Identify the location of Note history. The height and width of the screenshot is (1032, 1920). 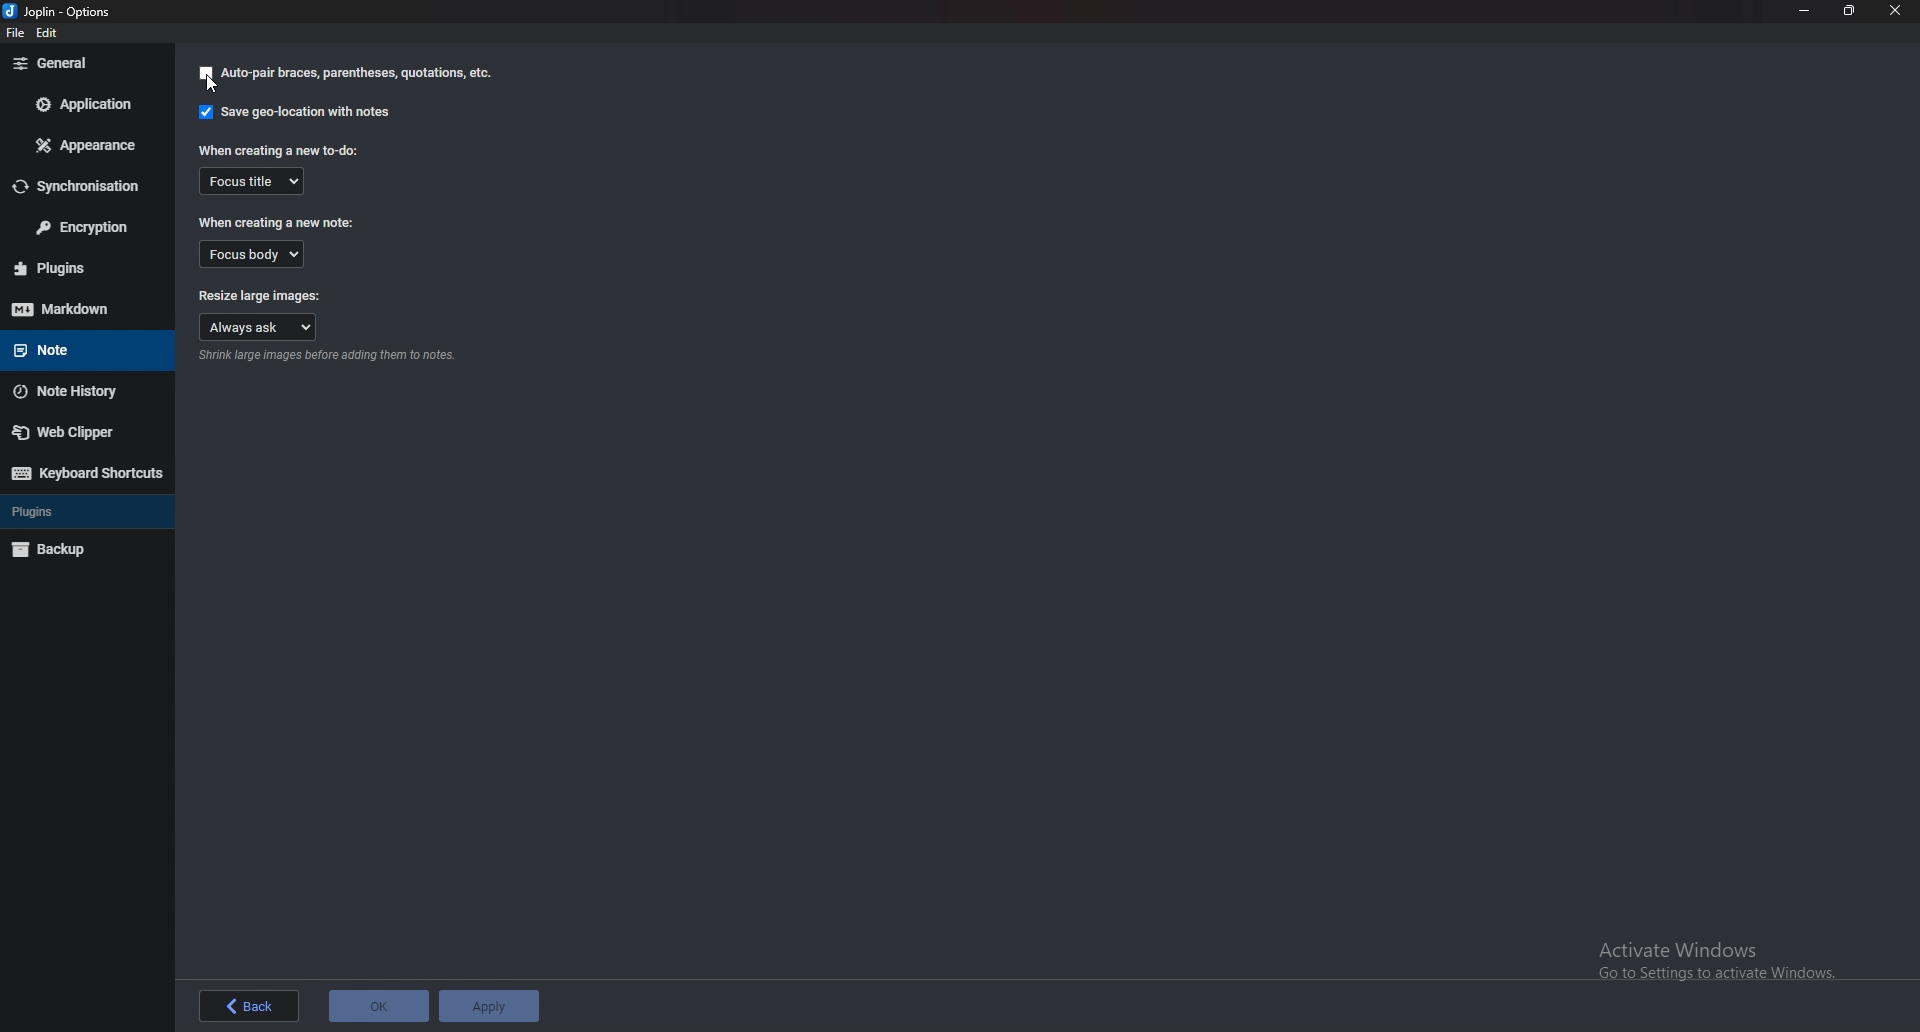
(82, 393).